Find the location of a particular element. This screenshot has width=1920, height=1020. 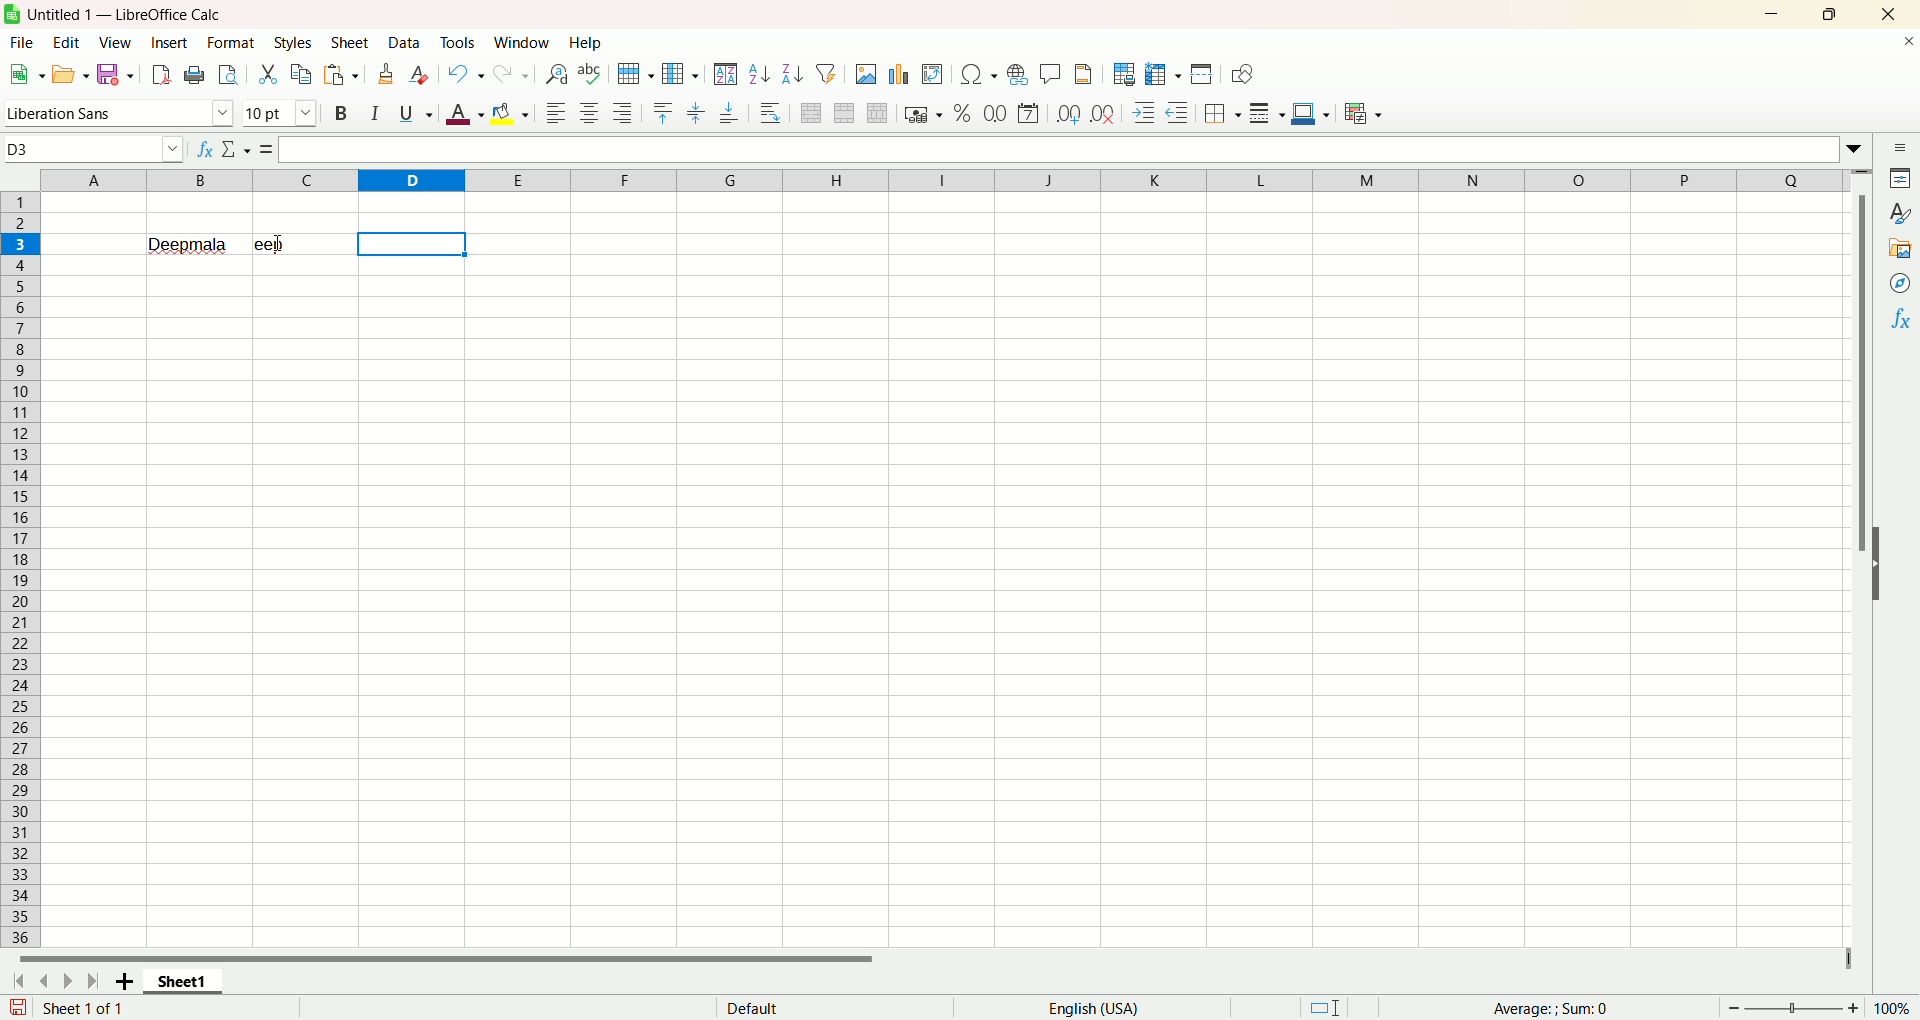

Save is located at coordinates (115, 73).